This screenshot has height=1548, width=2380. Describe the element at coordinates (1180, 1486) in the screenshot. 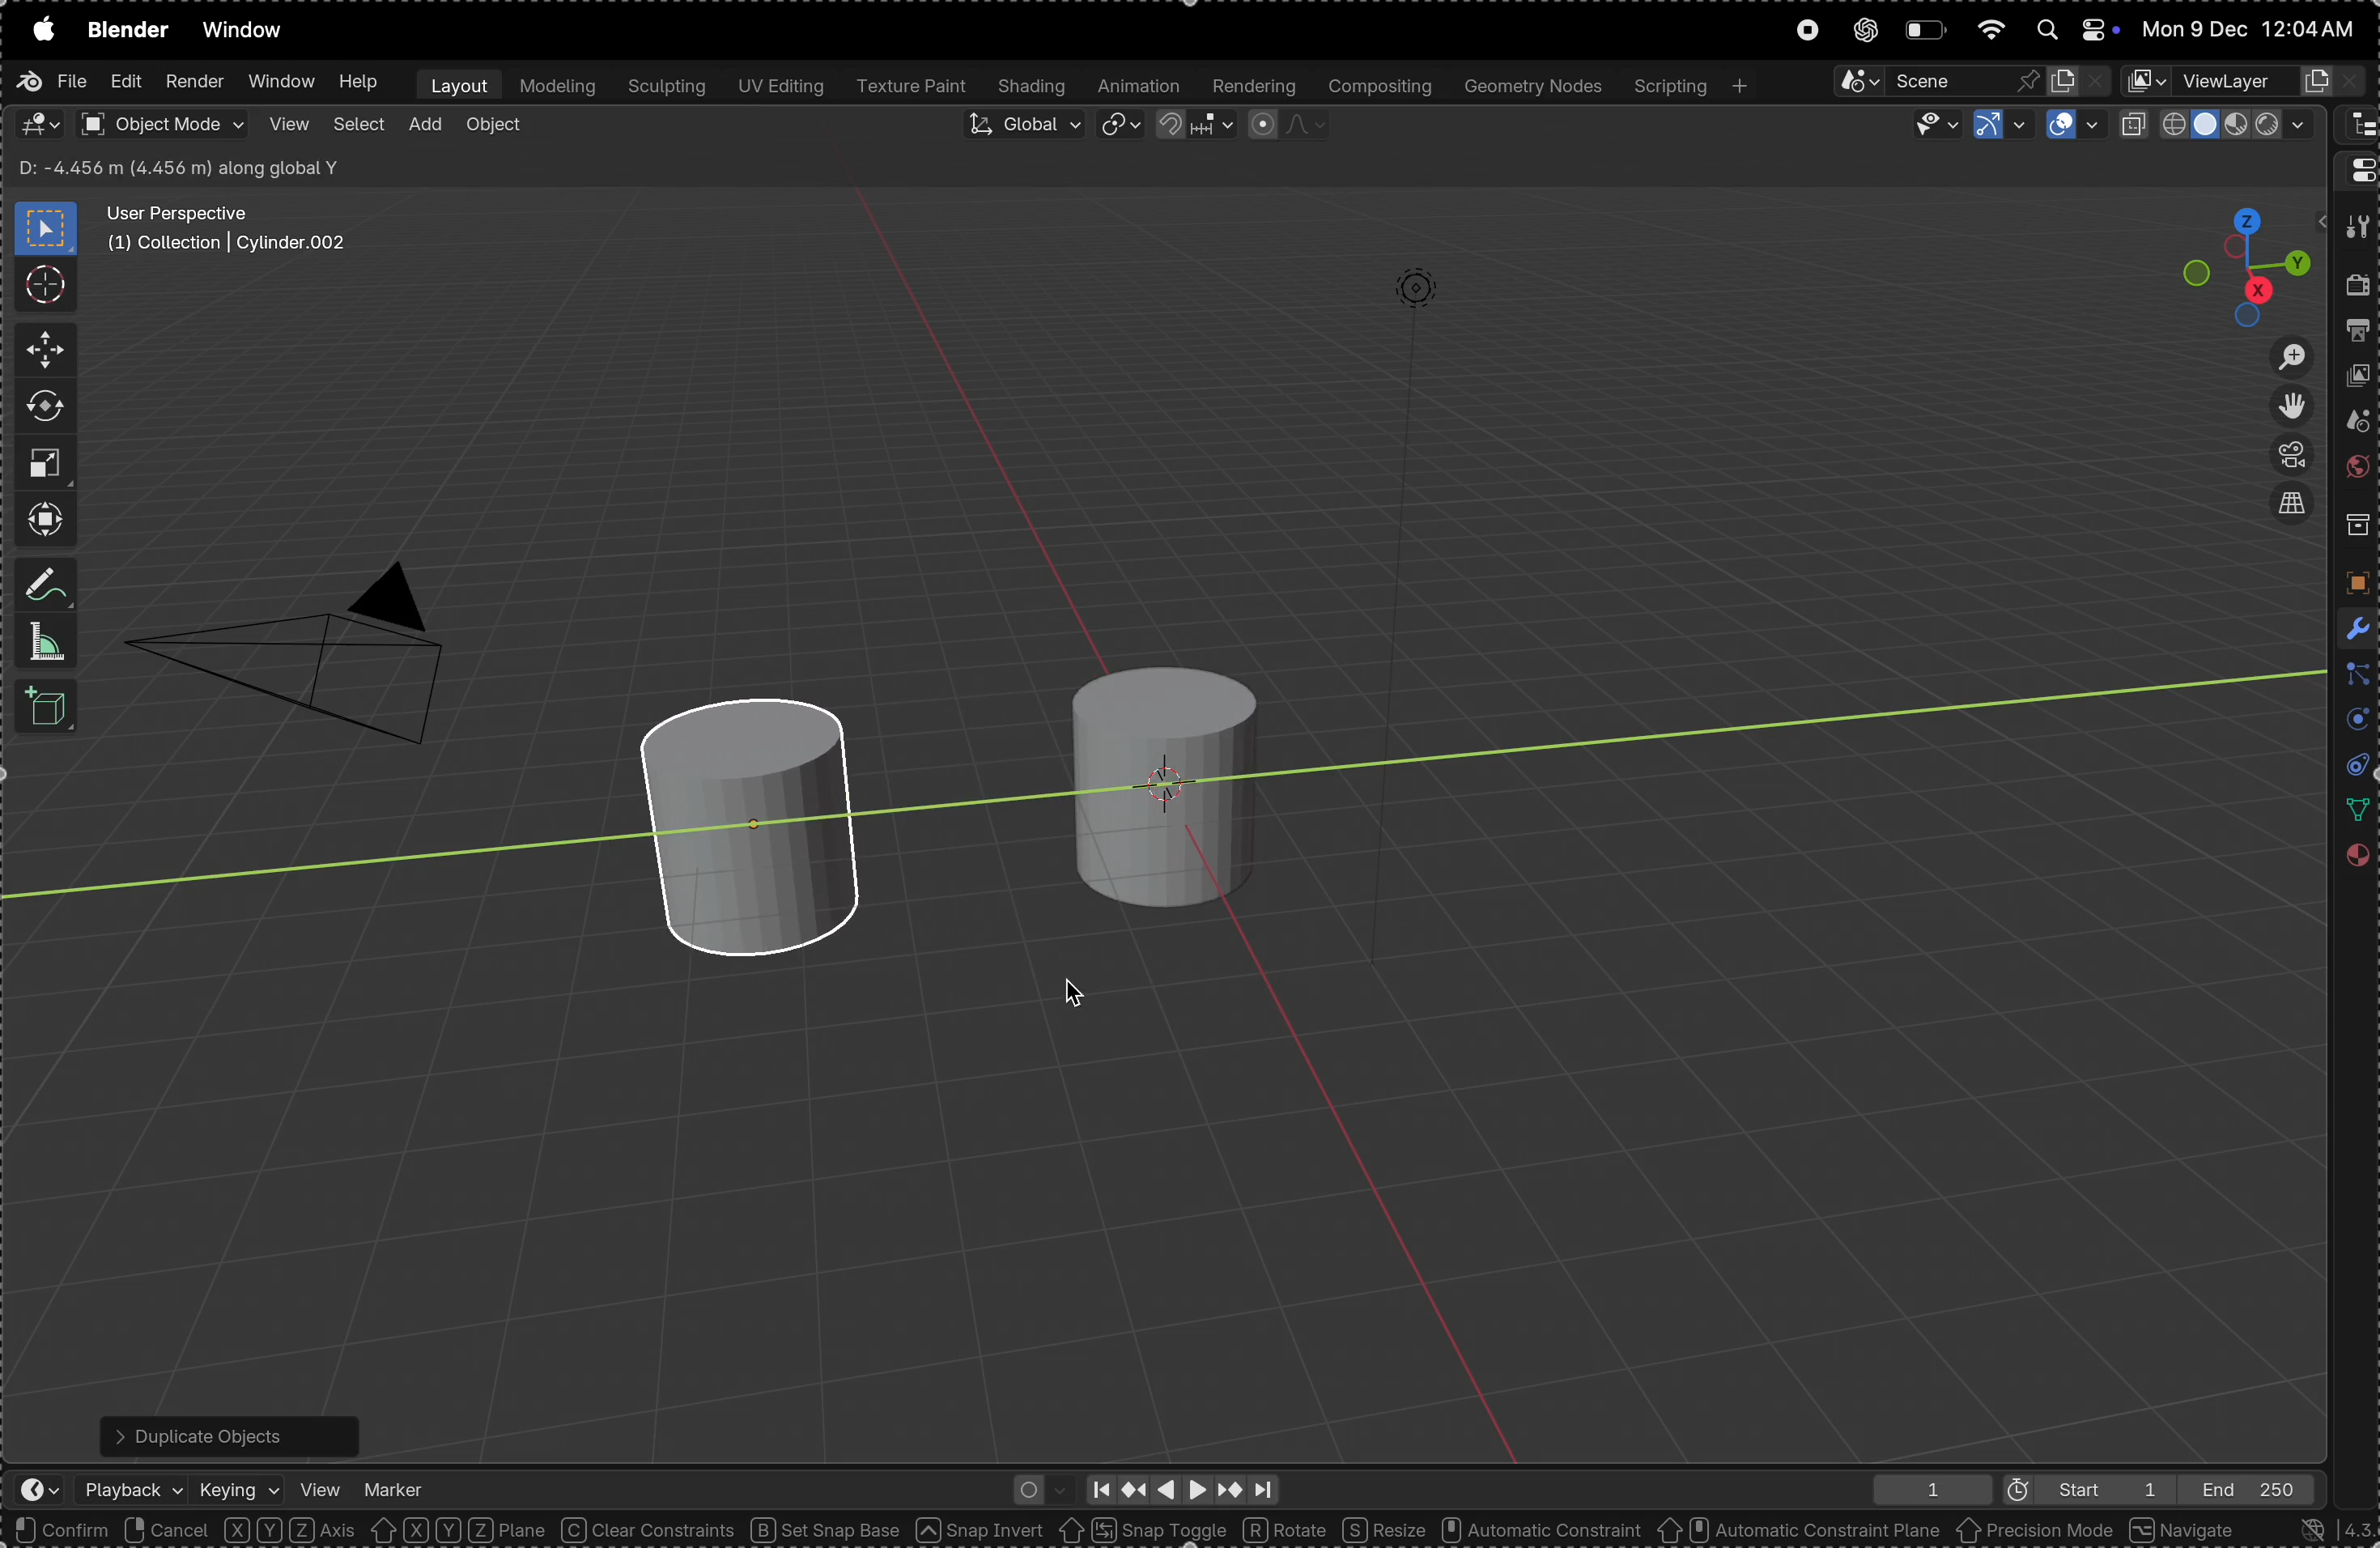

I see `playback controls` at that location.